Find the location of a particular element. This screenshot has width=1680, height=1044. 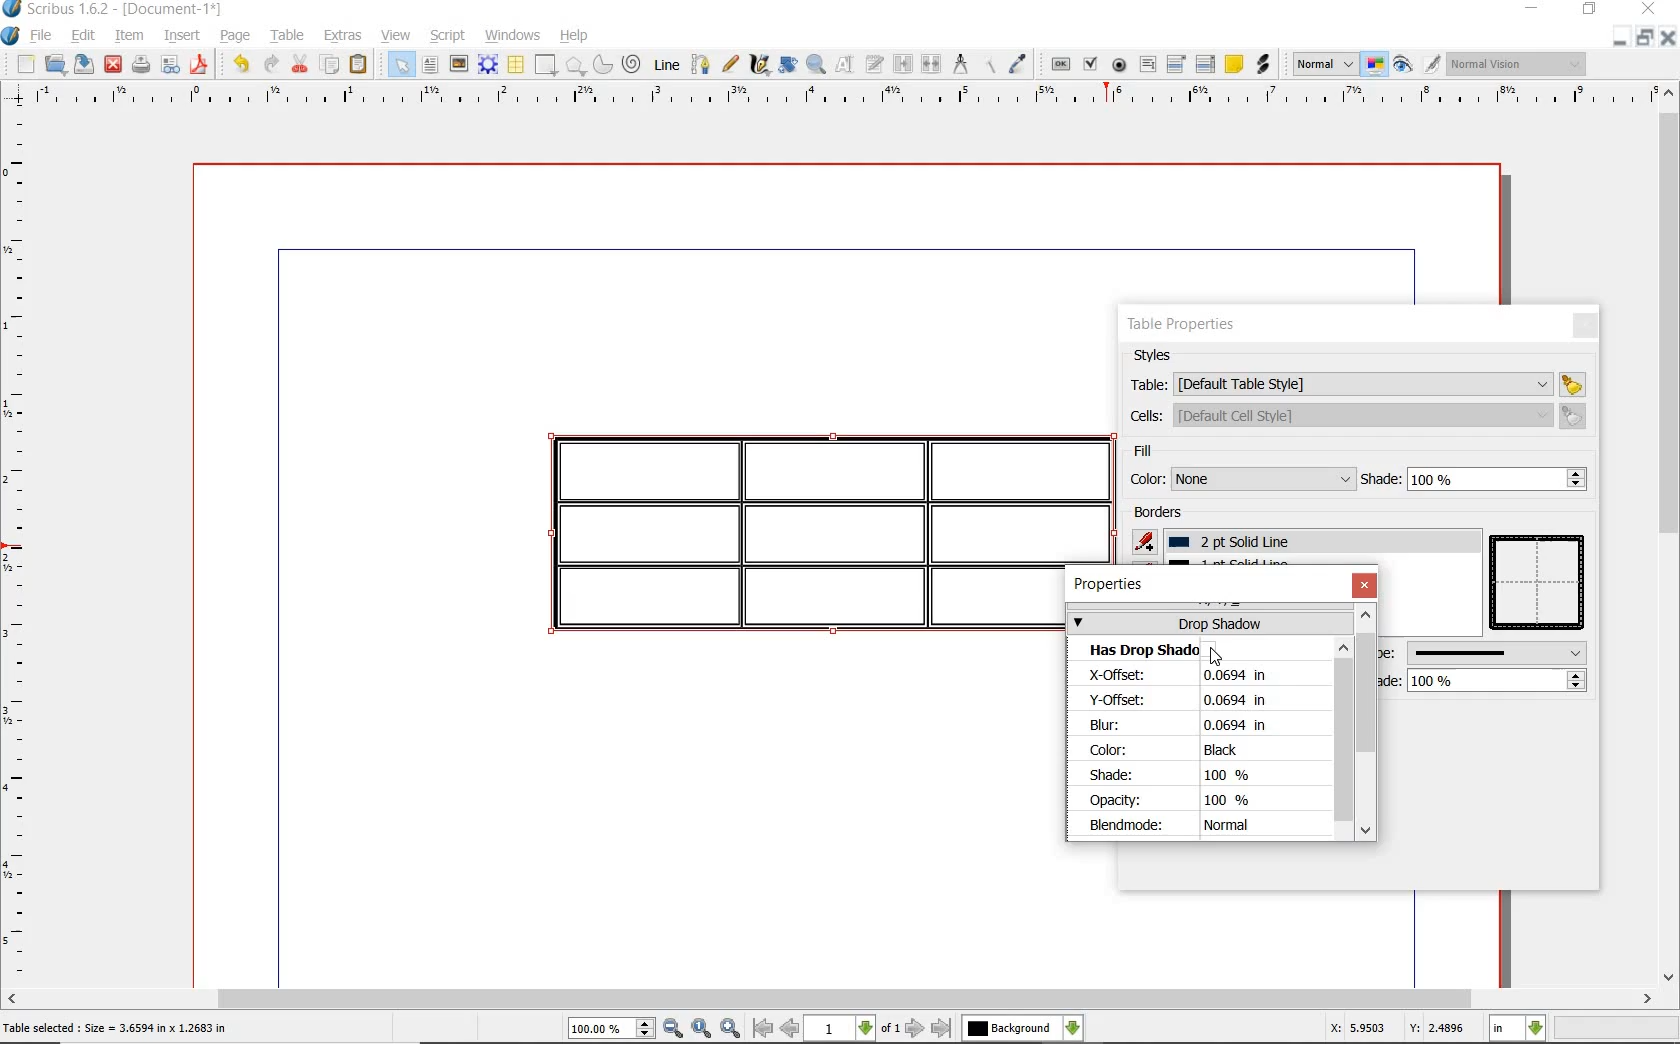

scrollbar is located at coordinates (840, 999).